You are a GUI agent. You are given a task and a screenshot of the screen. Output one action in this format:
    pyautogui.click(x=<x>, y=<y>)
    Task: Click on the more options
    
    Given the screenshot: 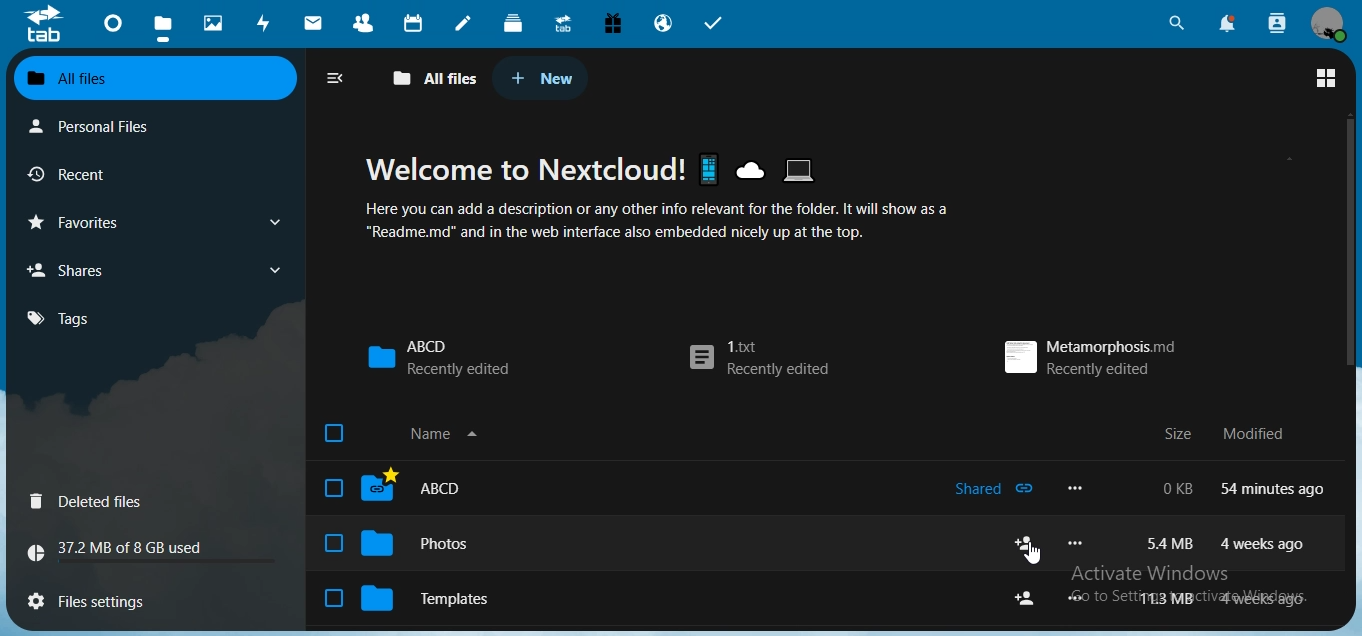 What is the action you would take?
    pyautogui.click(x=1080, y=545)
    